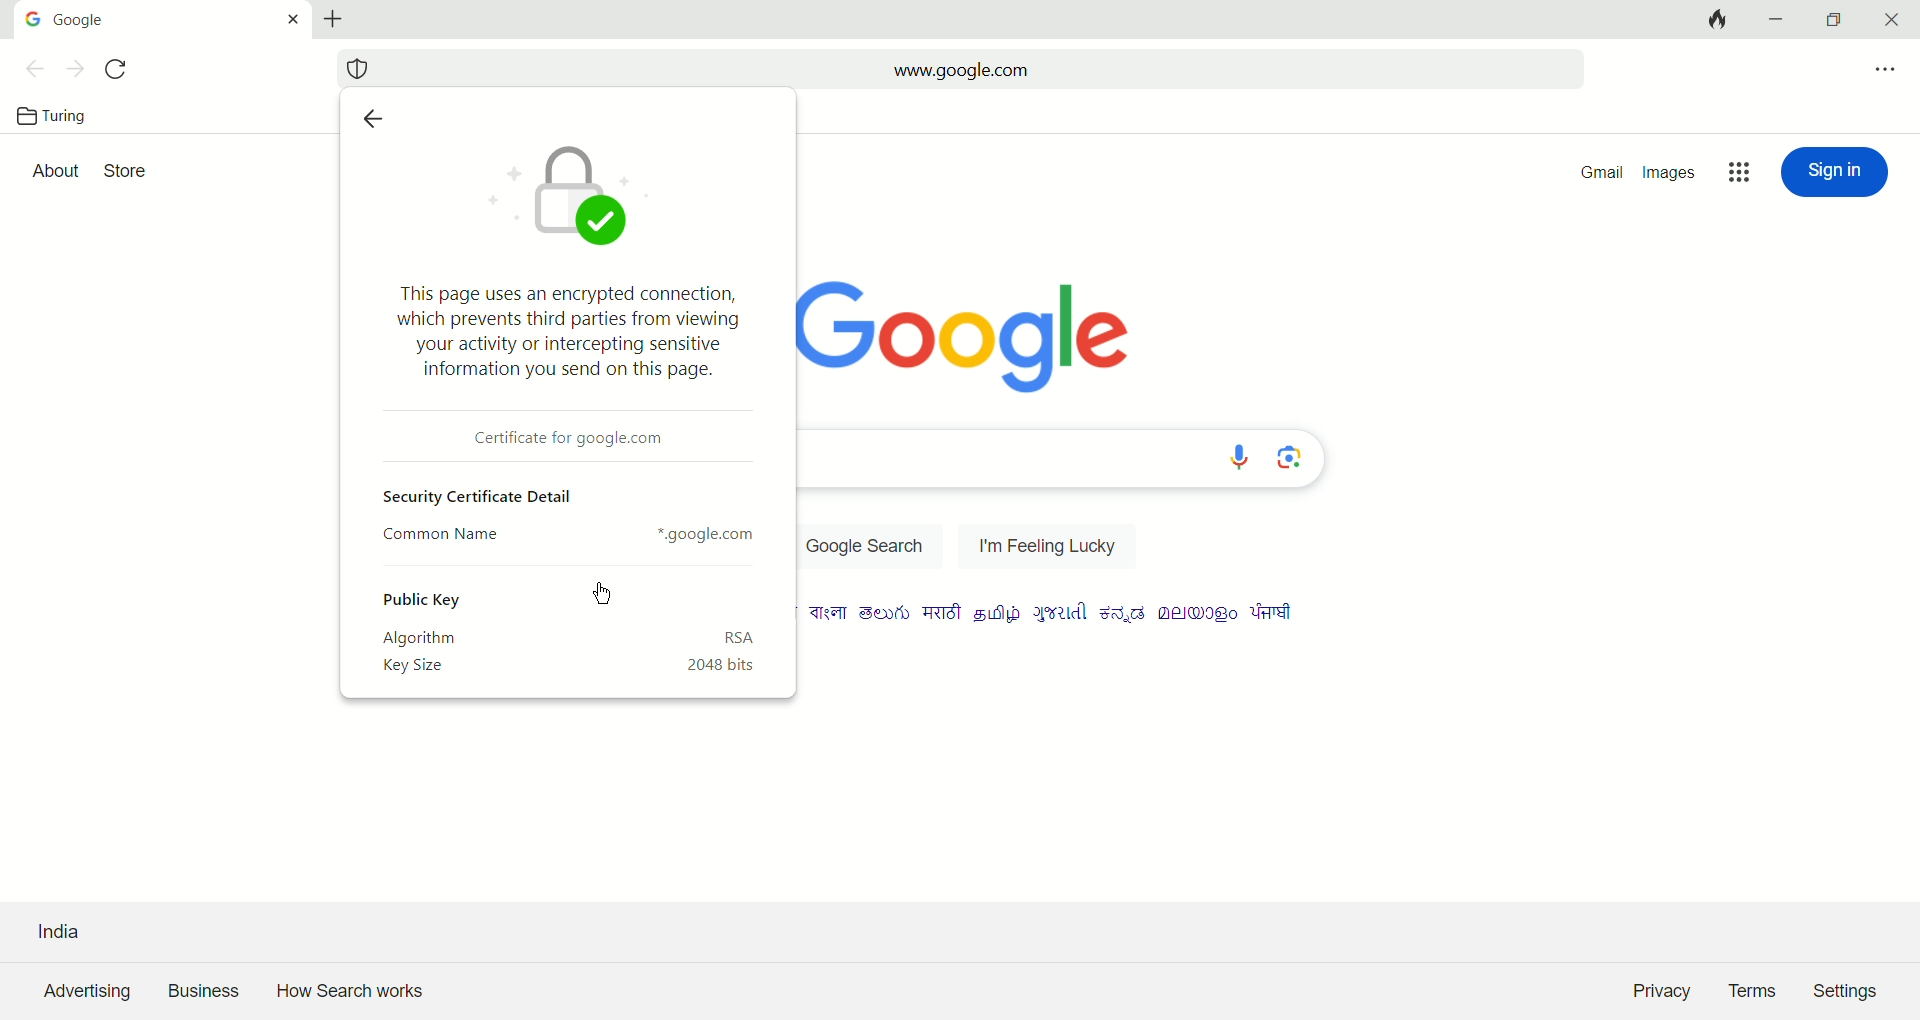  I want to click on Security certificate detail , so click(571, 495).